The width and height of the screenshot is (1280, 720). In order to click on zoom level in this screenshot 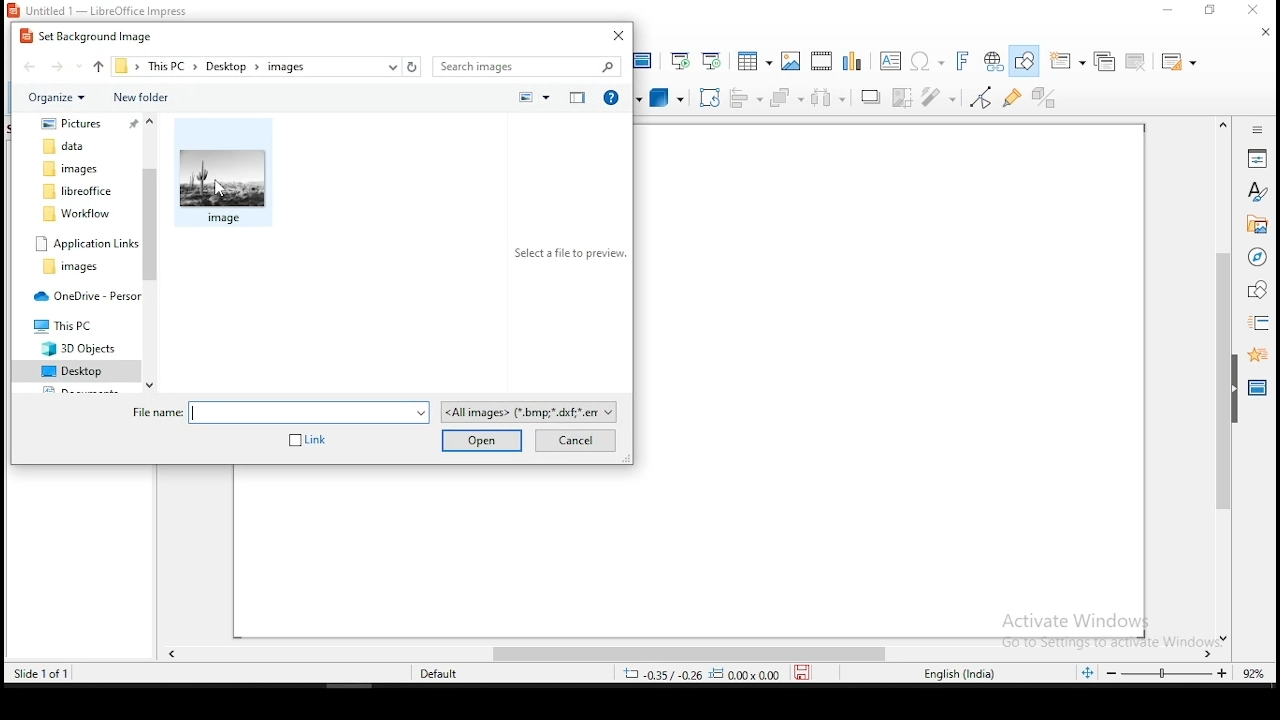, I will do `click(1251, 673)`.